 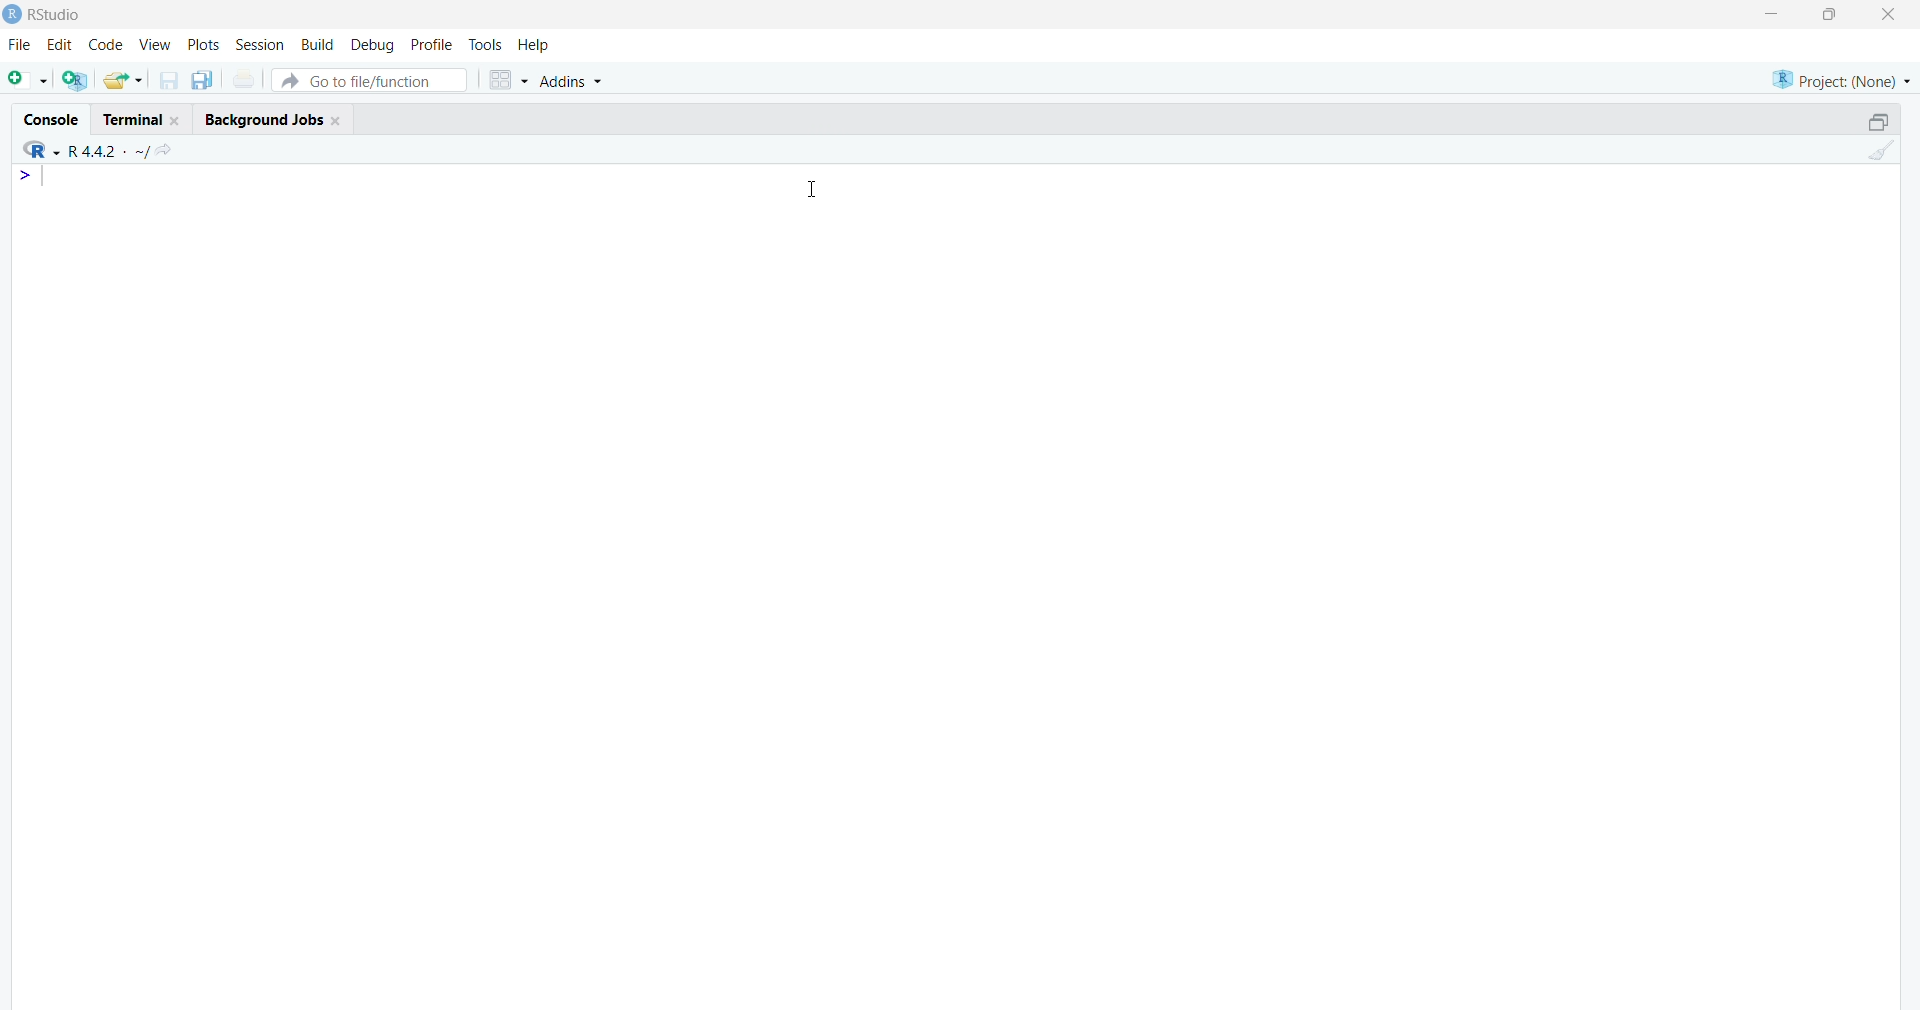 I want to click on help, so click(x=537, y=45).